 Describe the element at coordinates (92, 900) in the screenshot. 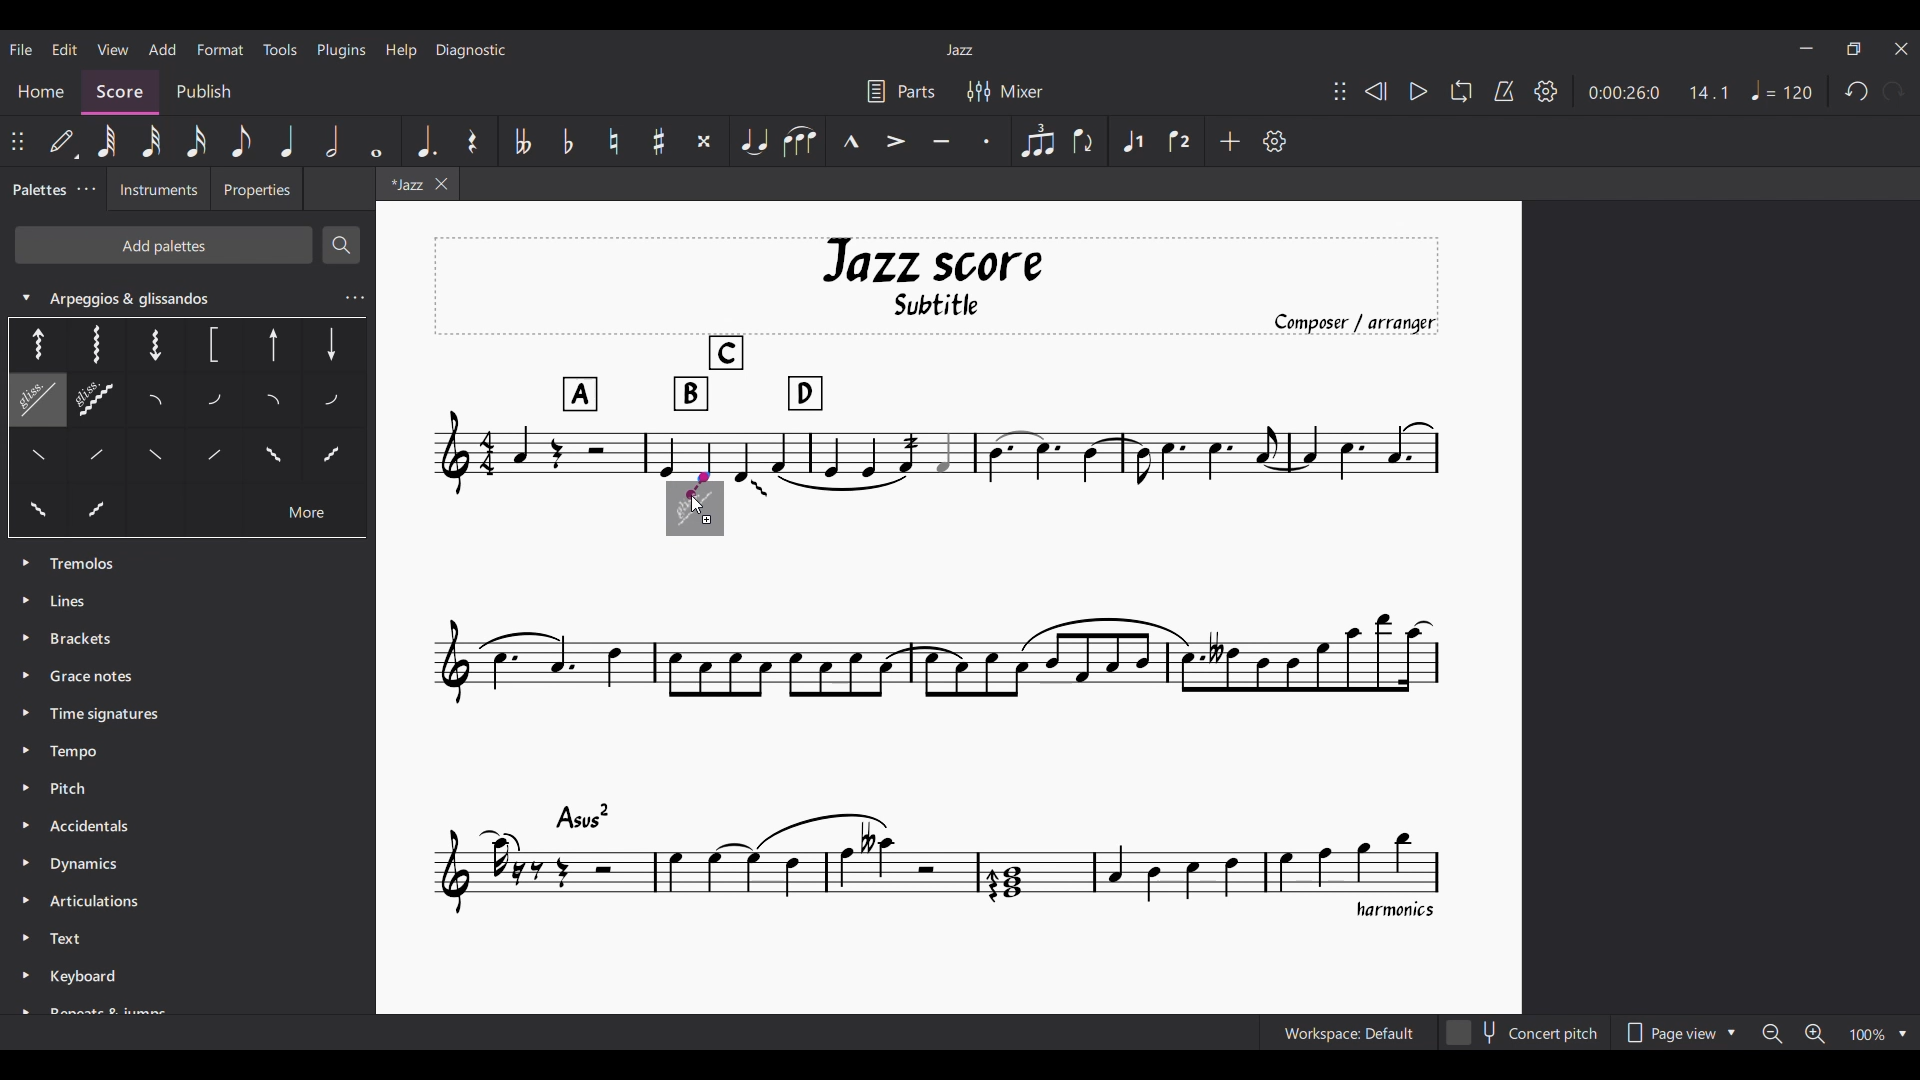

I see `Articulations` at that location.